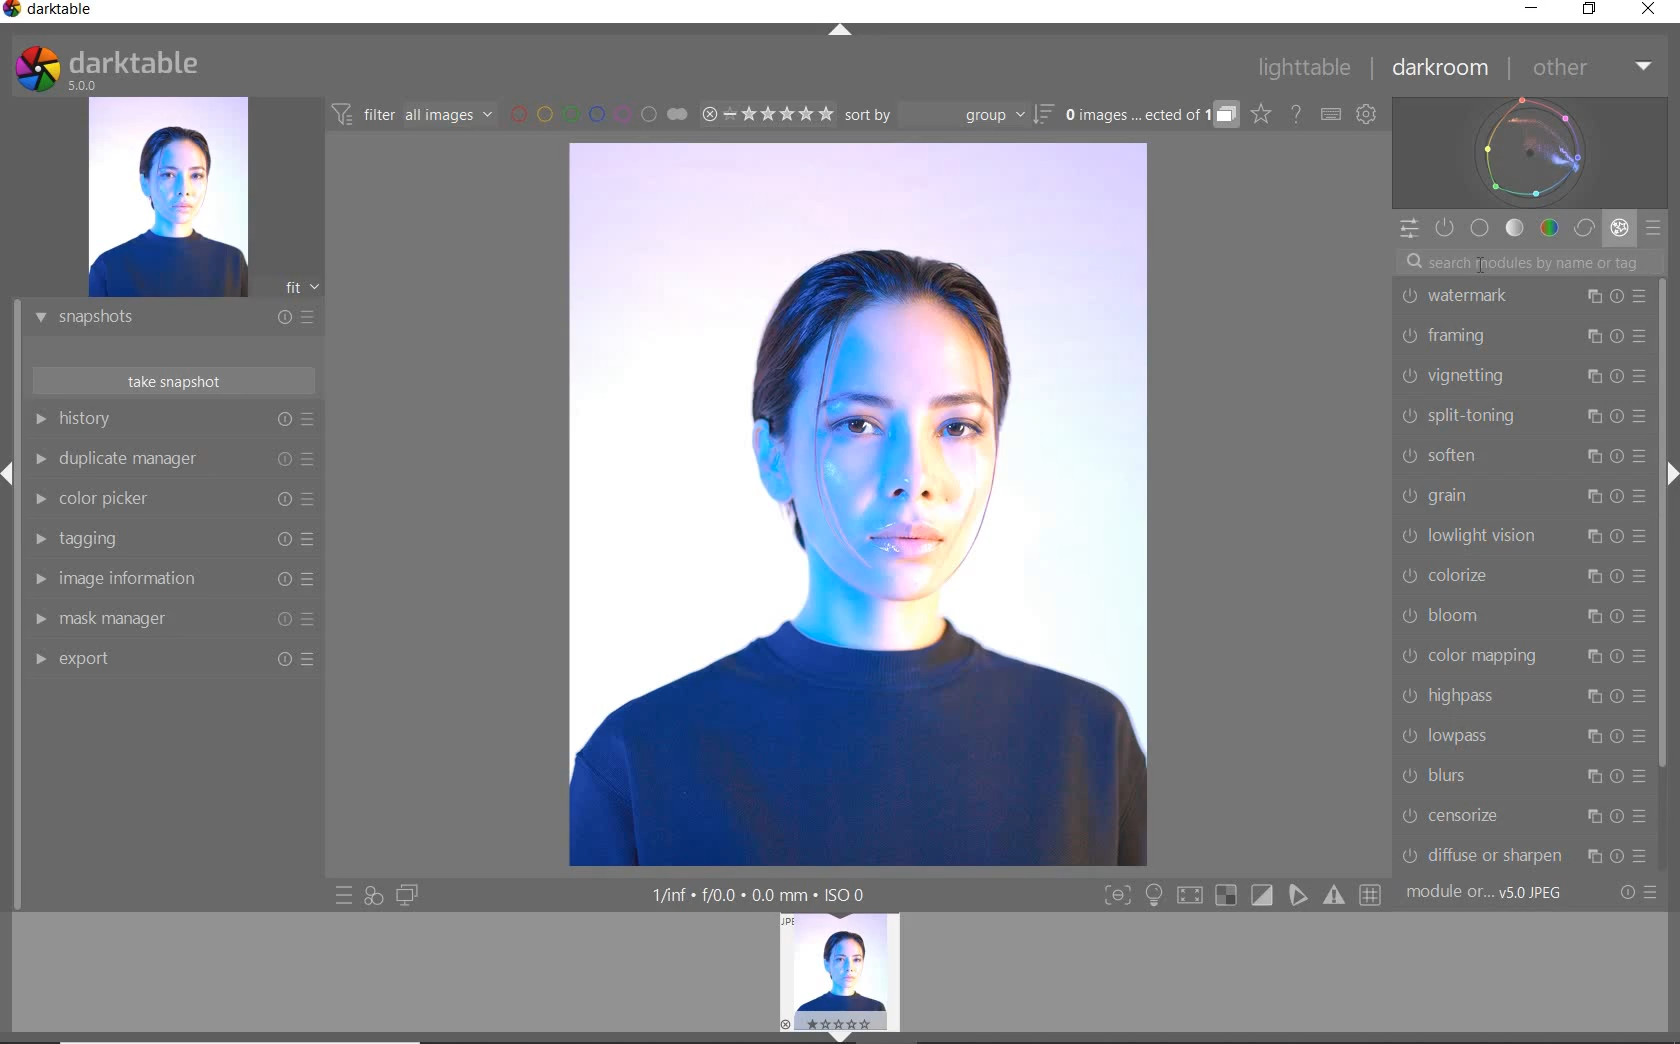 The image size is (1680, 1044). Describe the element at coordinates (1528, 261) in the screenshot. I see `SEARCH MODULE BY NAME` at that location.